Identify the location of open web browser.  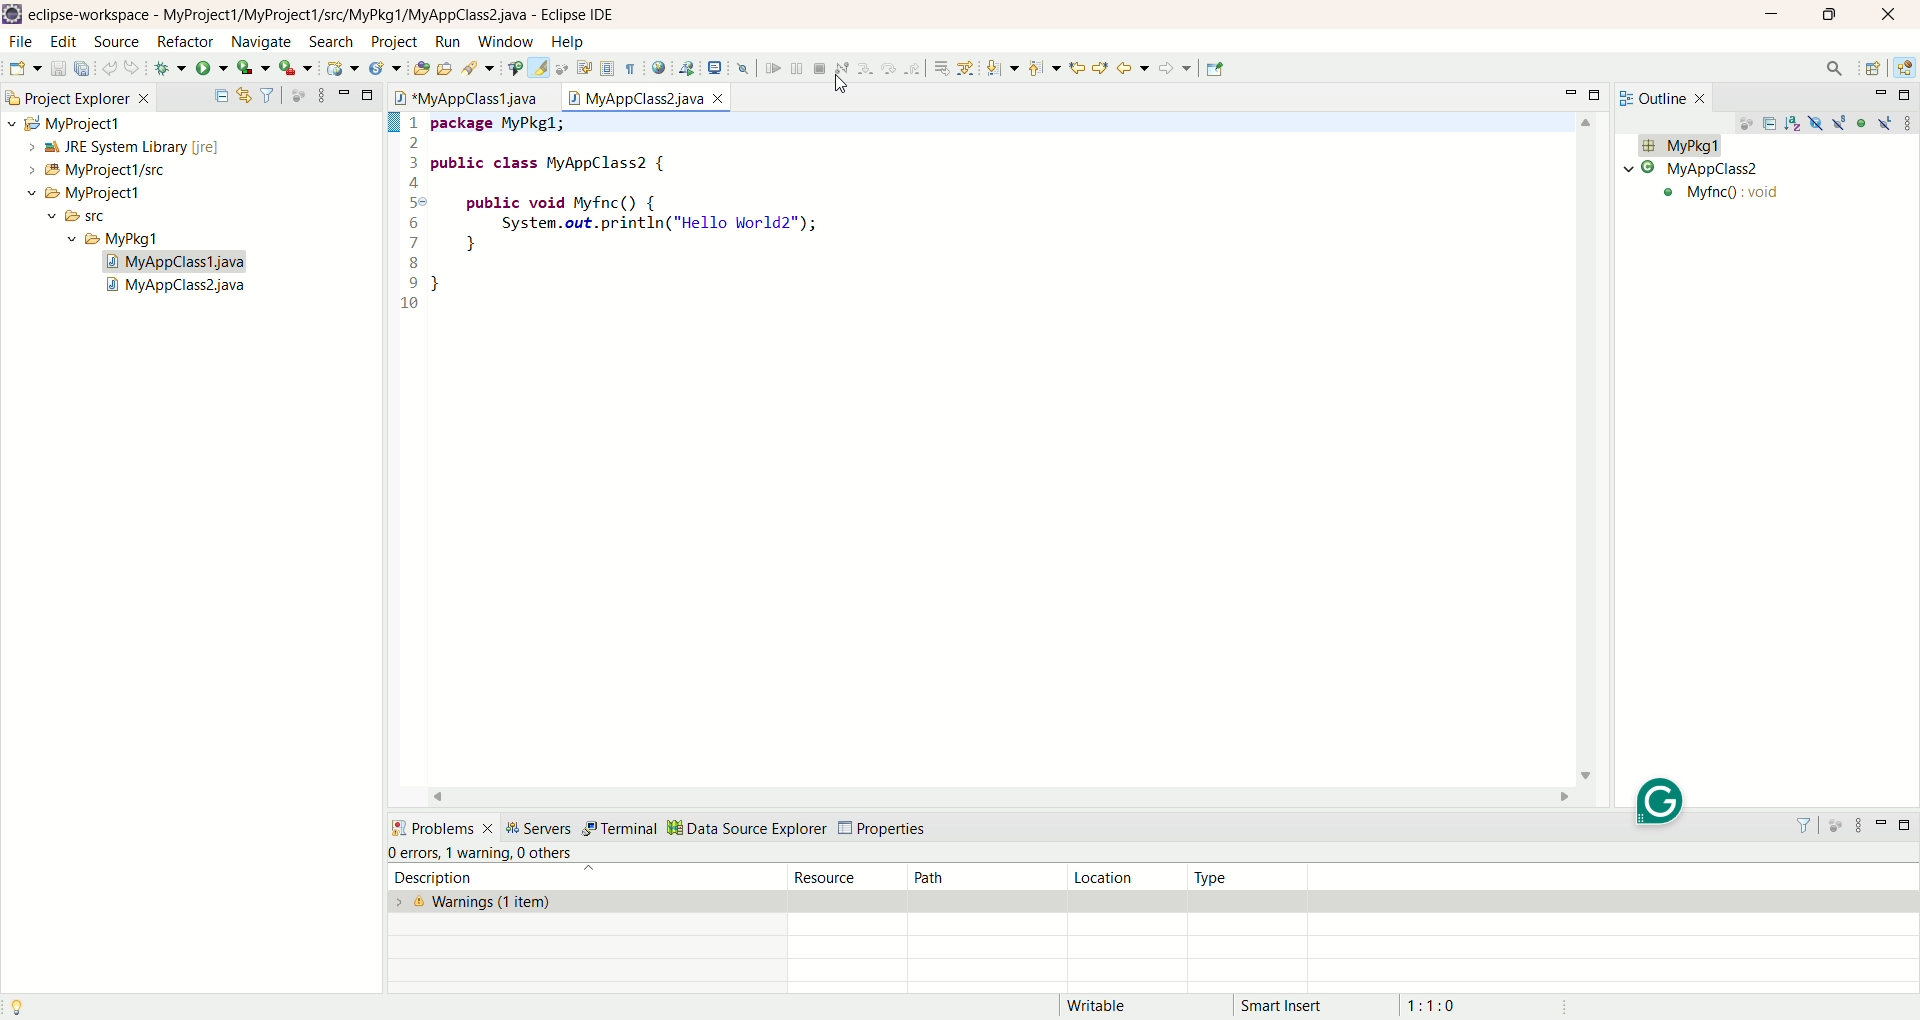
(658, 68).